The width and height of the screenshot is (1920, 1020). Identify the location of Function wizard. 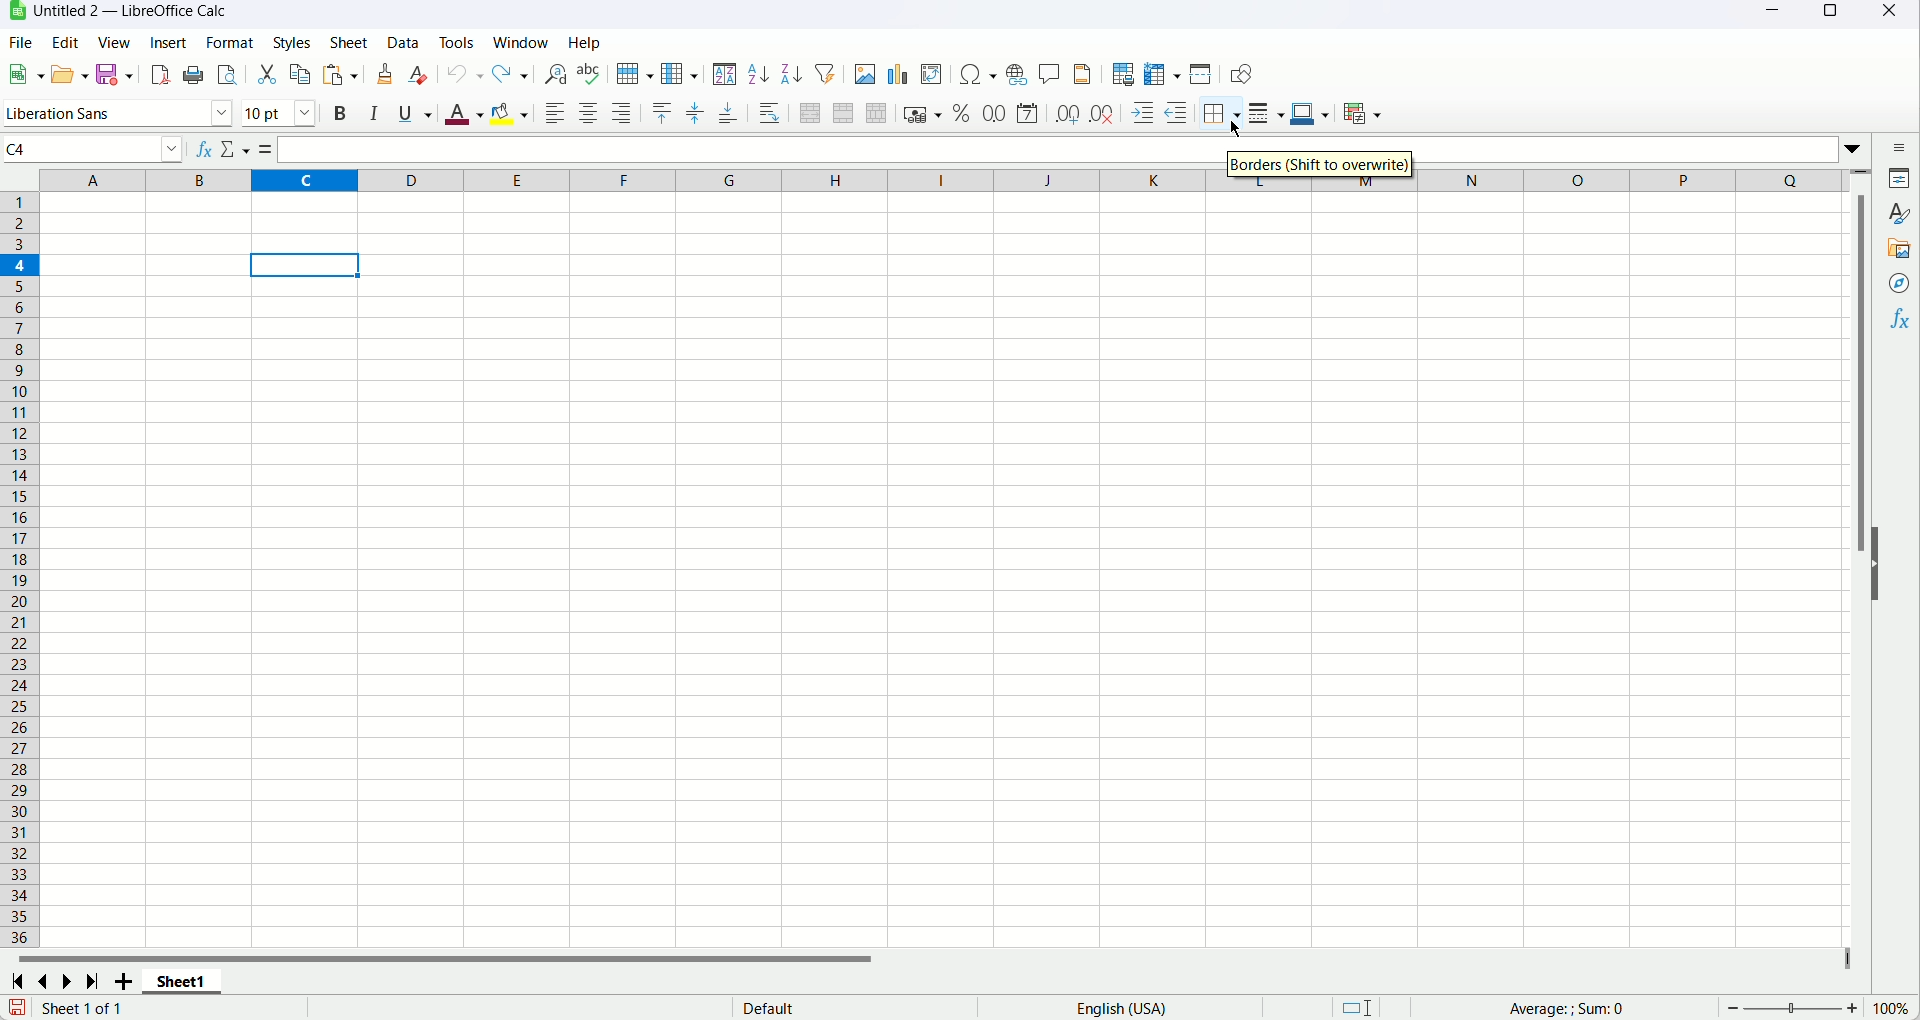
(205, 152).